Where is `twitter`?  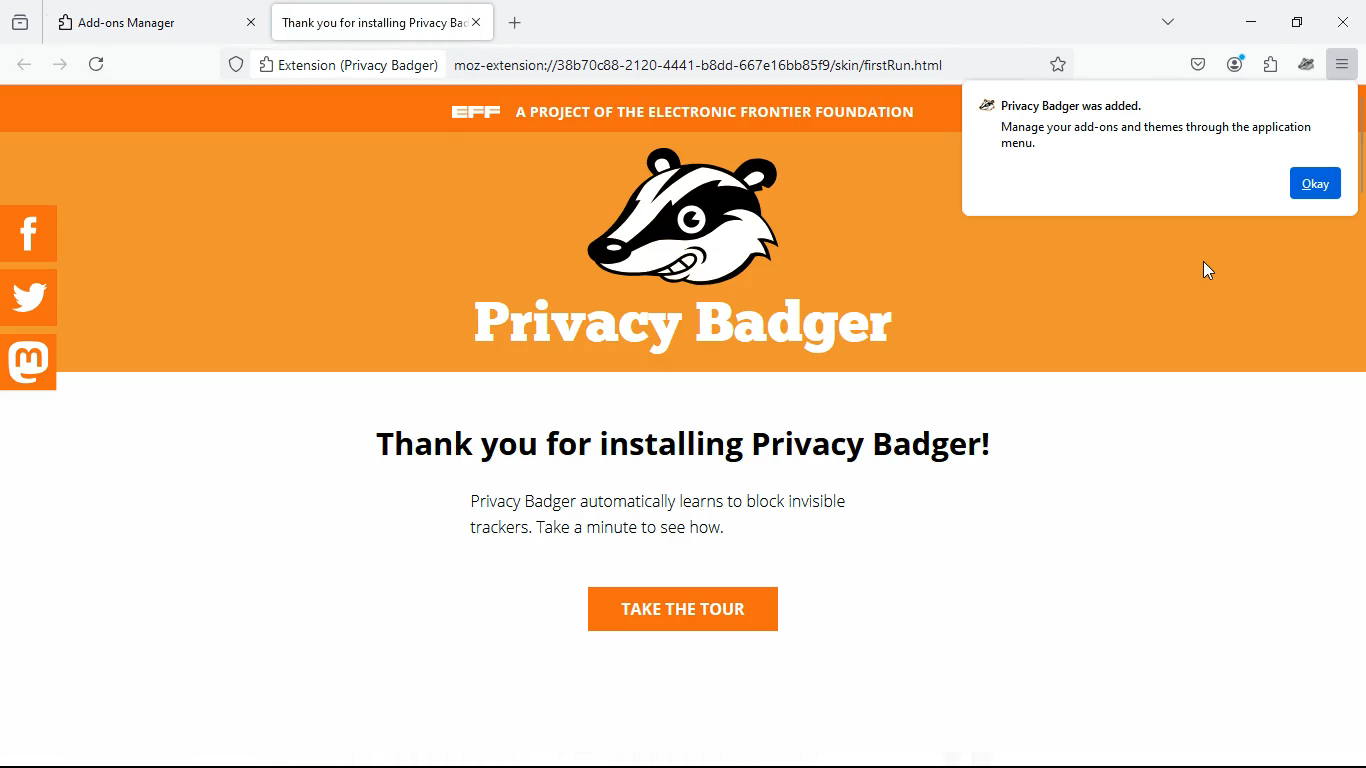
twitter is located at coordinates (30, 297).